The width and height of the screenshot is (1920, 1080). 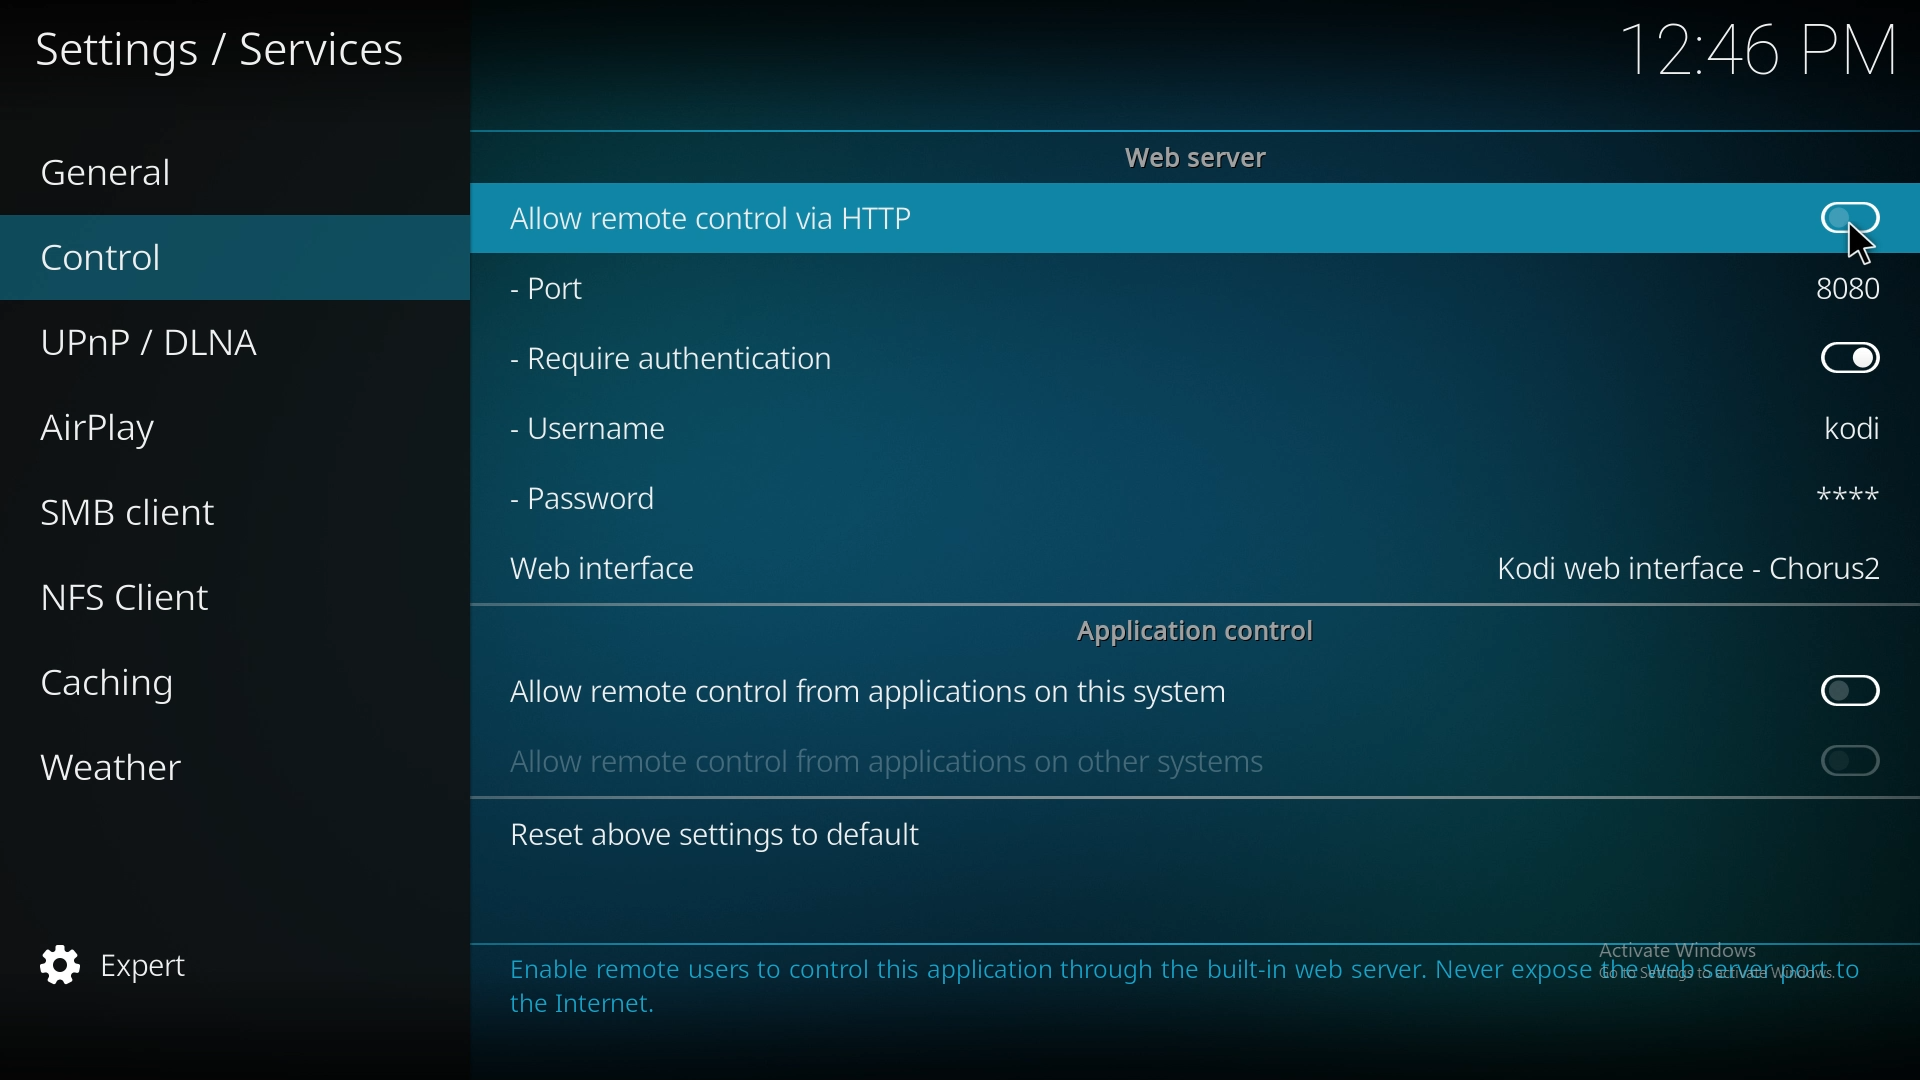 I want to click on services, so click(x=230, y=48).